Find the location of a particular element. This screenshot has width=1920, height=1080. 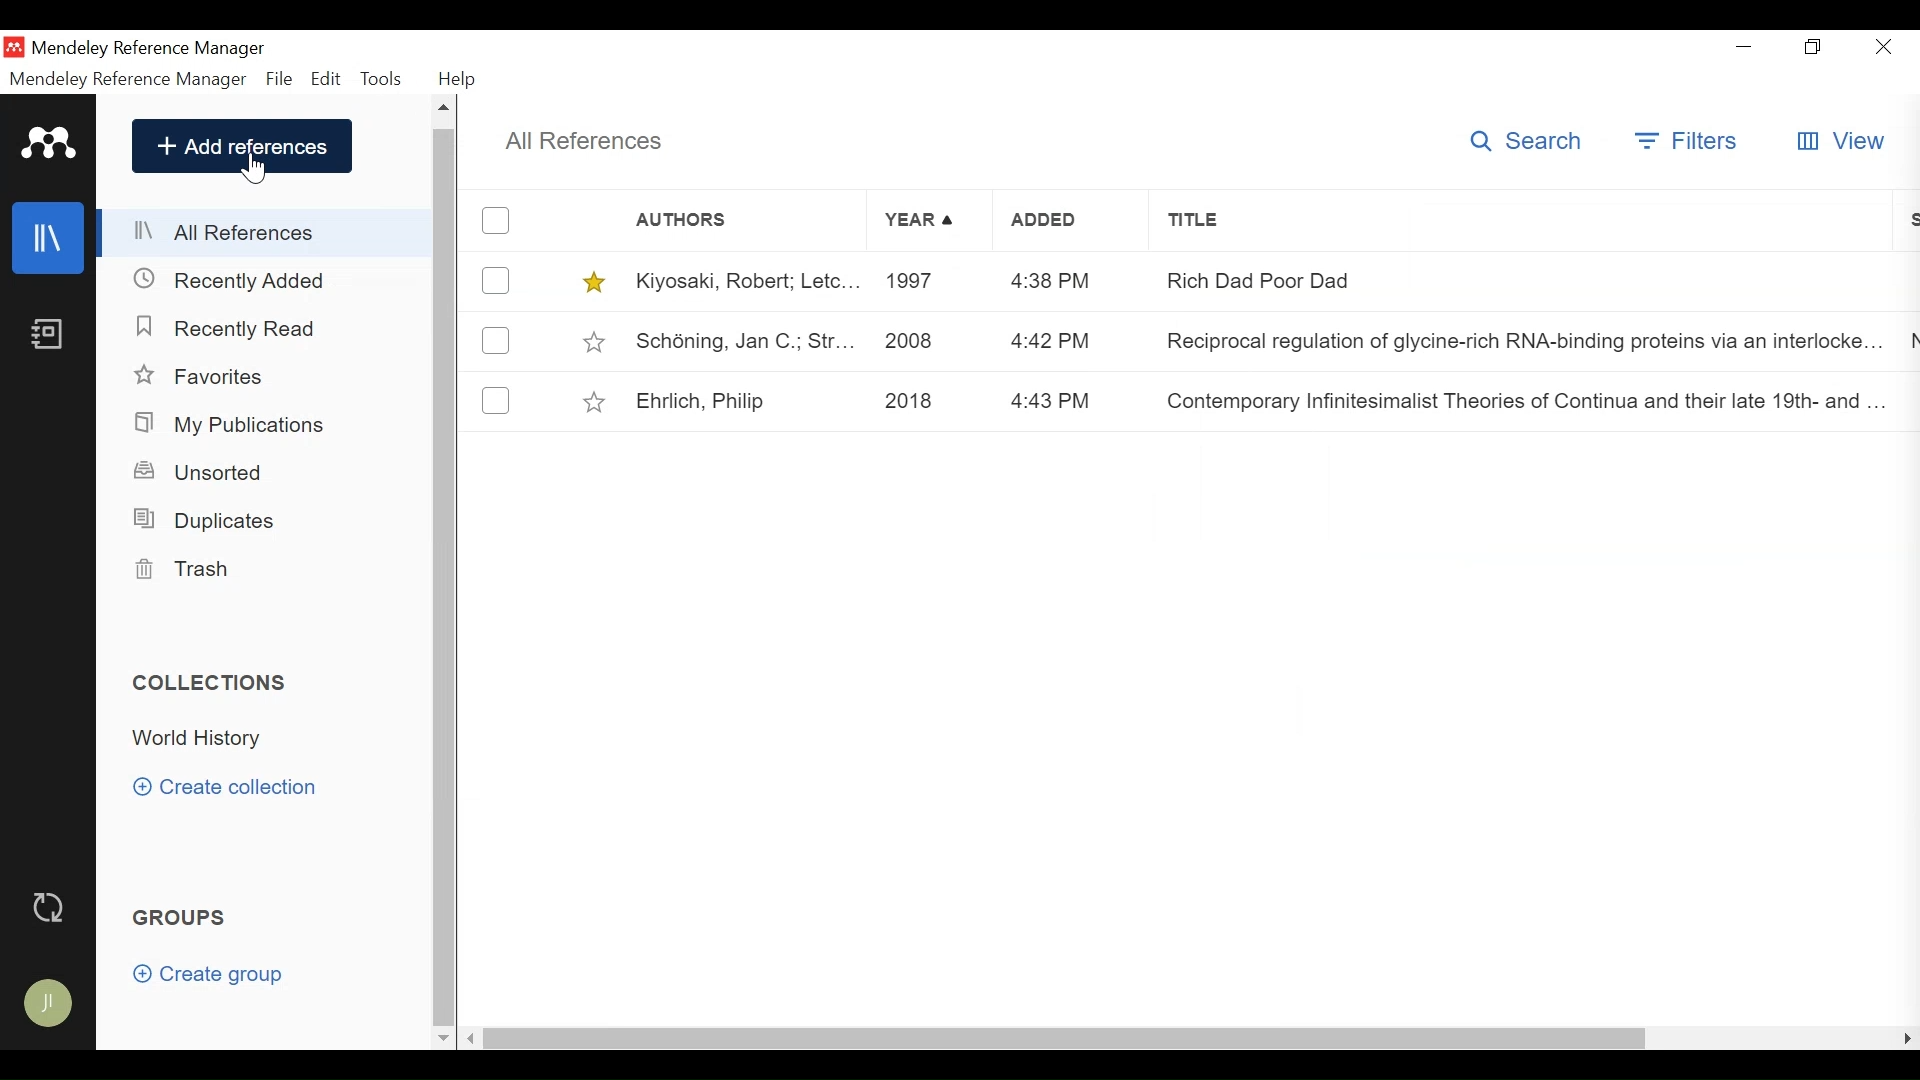

Mendeley Desktop Icon is located at coordinates (14, 46).